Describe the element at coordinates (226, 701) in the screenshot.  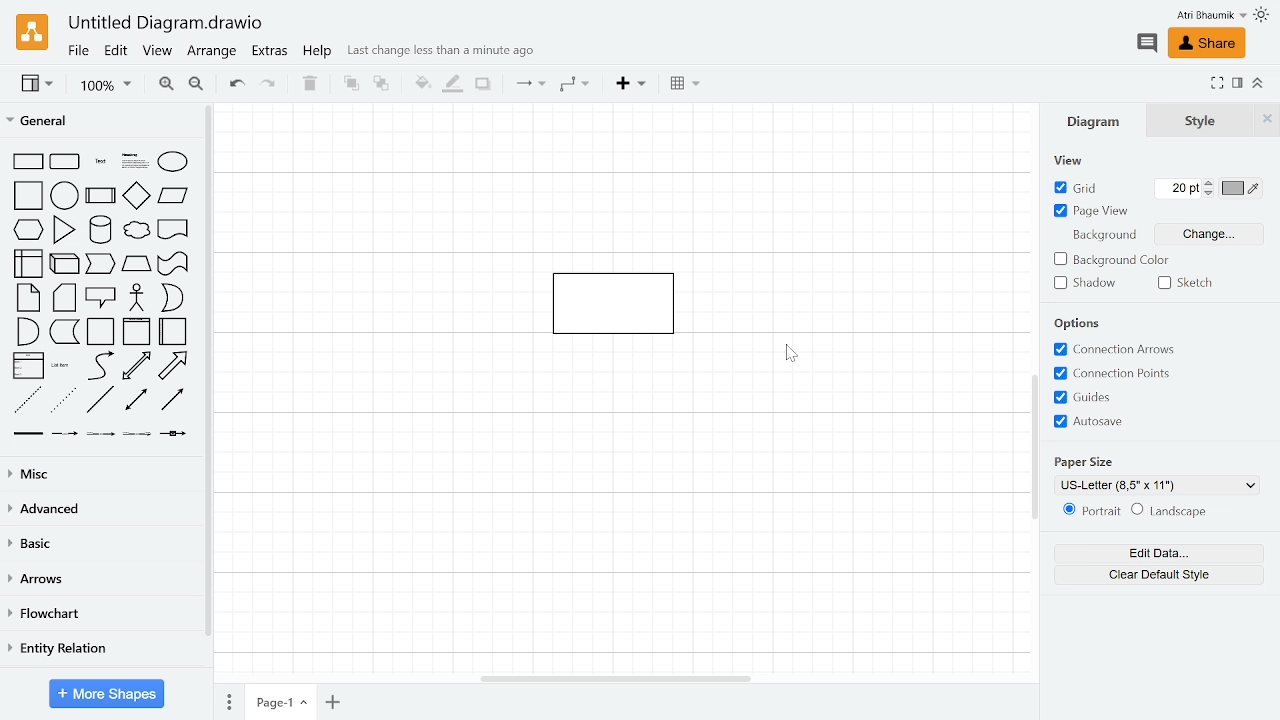
I see `pages` at that location.